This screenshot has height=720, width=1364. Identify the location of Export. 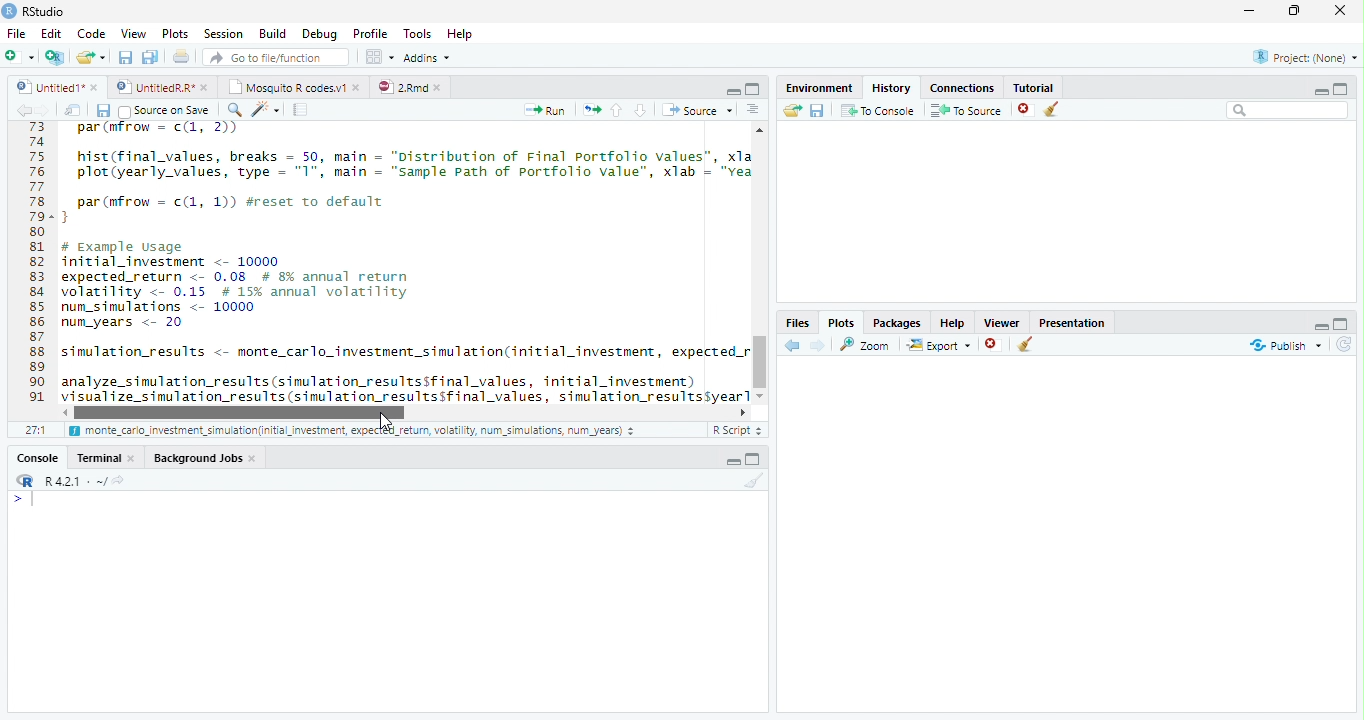
(937, 345).